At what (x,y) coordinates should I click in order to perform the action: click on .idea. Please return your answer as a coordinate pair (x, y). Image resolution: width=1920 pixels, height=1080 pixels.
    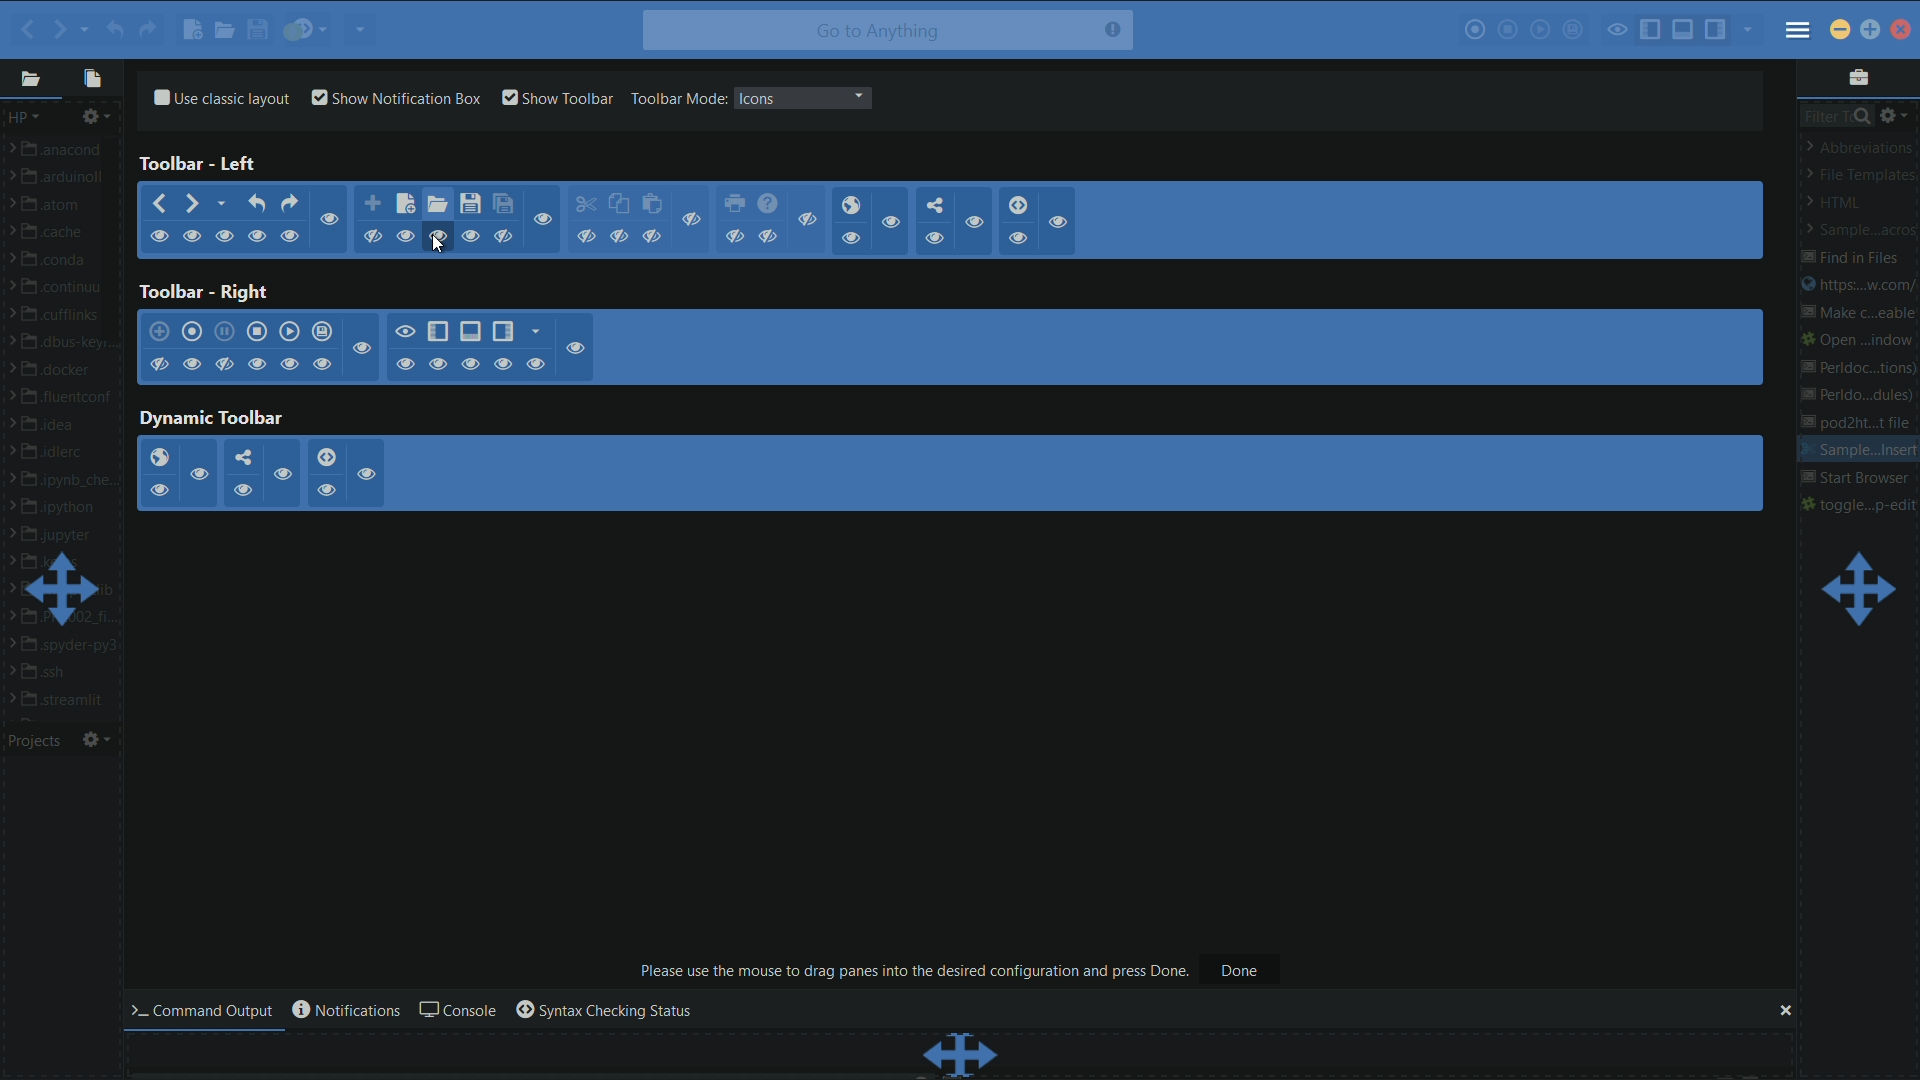
    Looking at the image, I should click on (57, 424).